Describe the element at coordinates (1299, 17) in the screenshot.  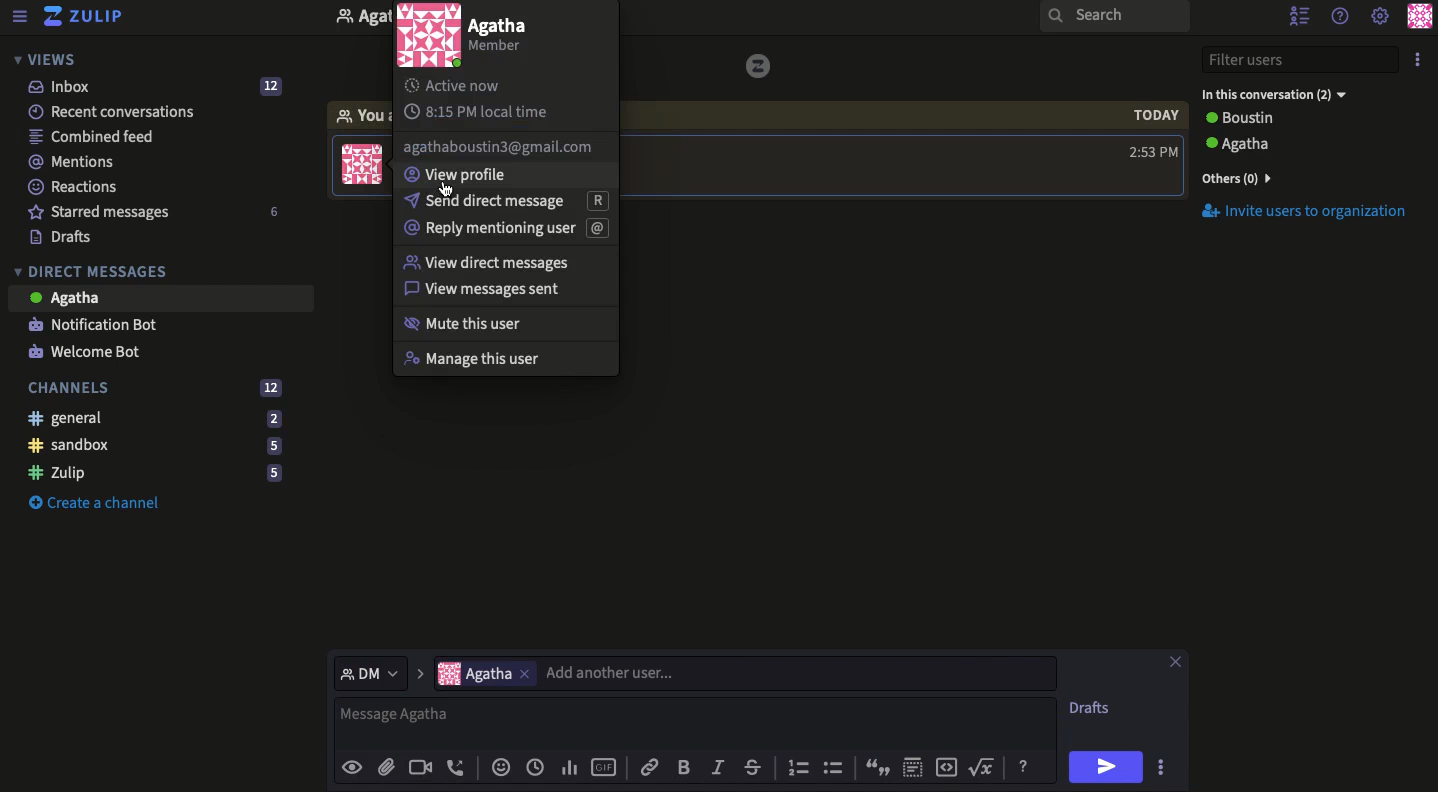
I see `Hide user list` at that location.